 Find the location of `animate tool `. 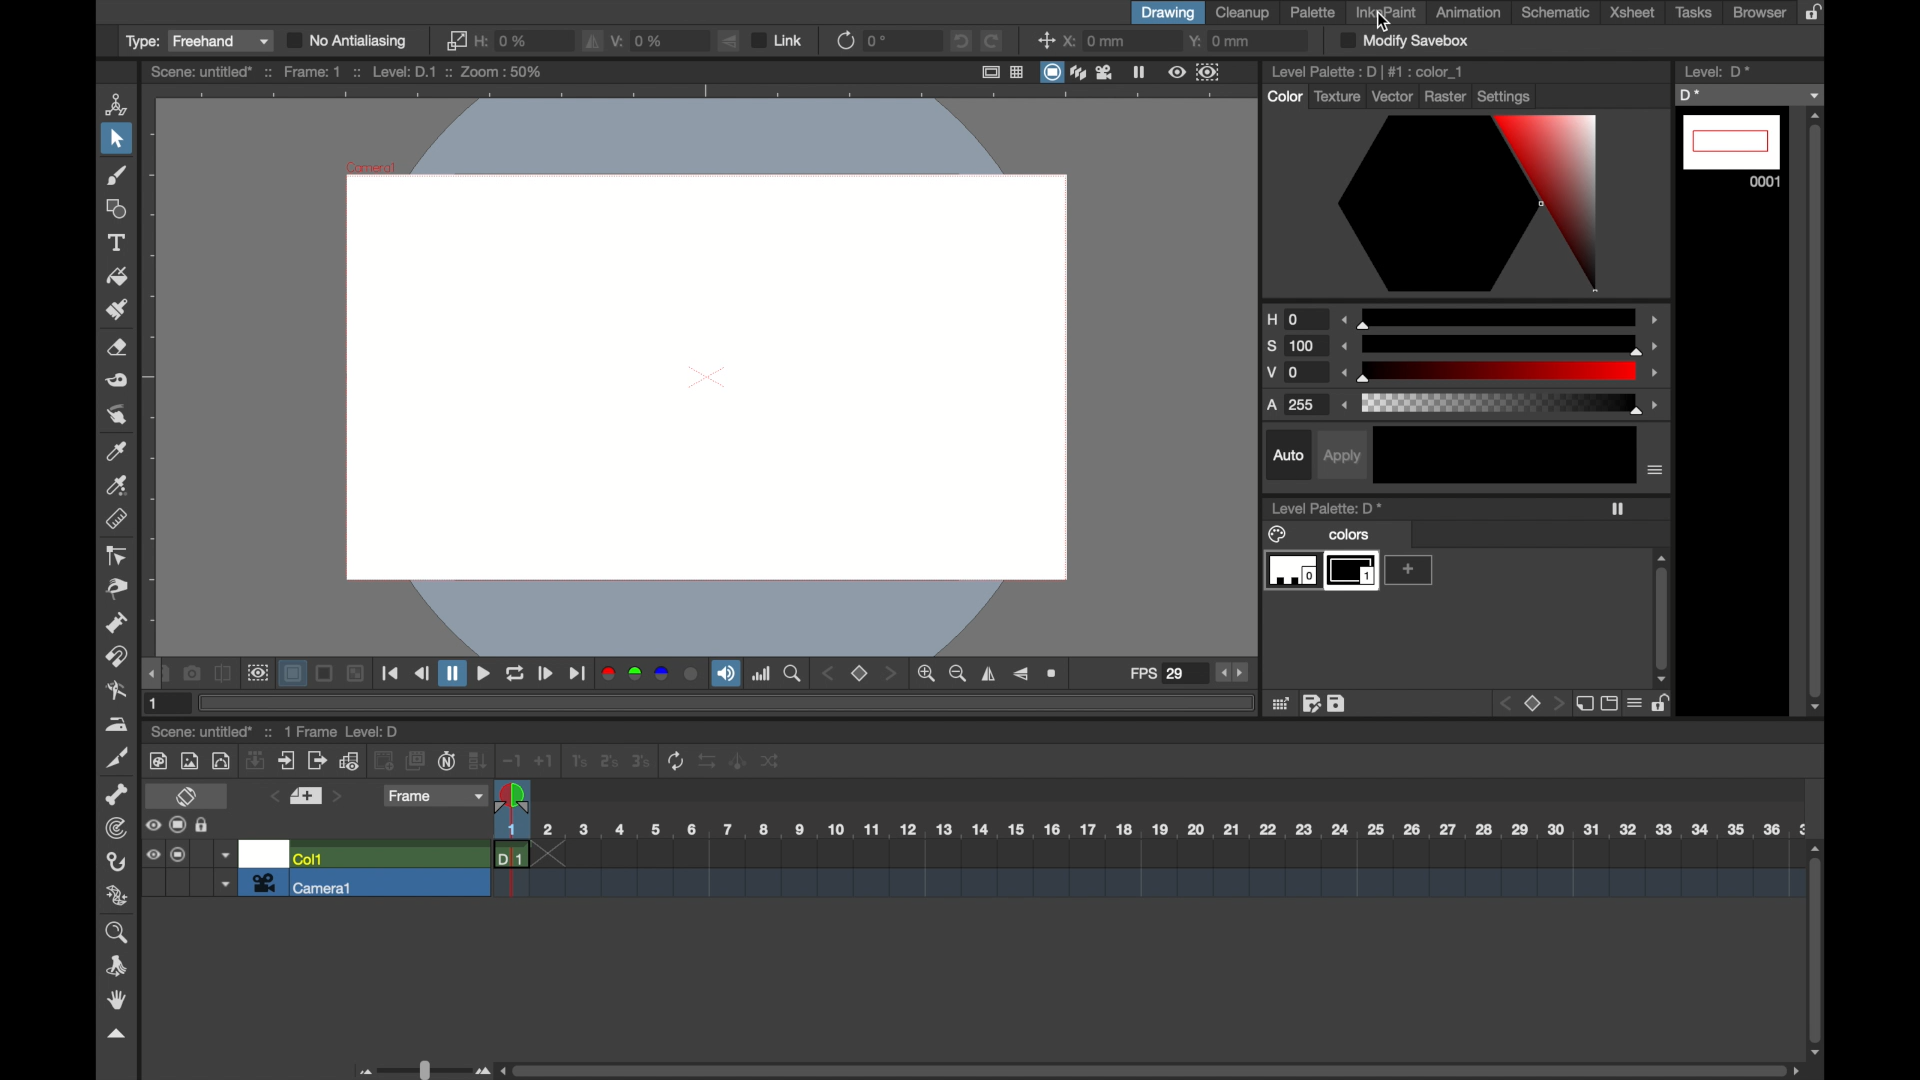

animate tool  is located at coordinates (114, 104).